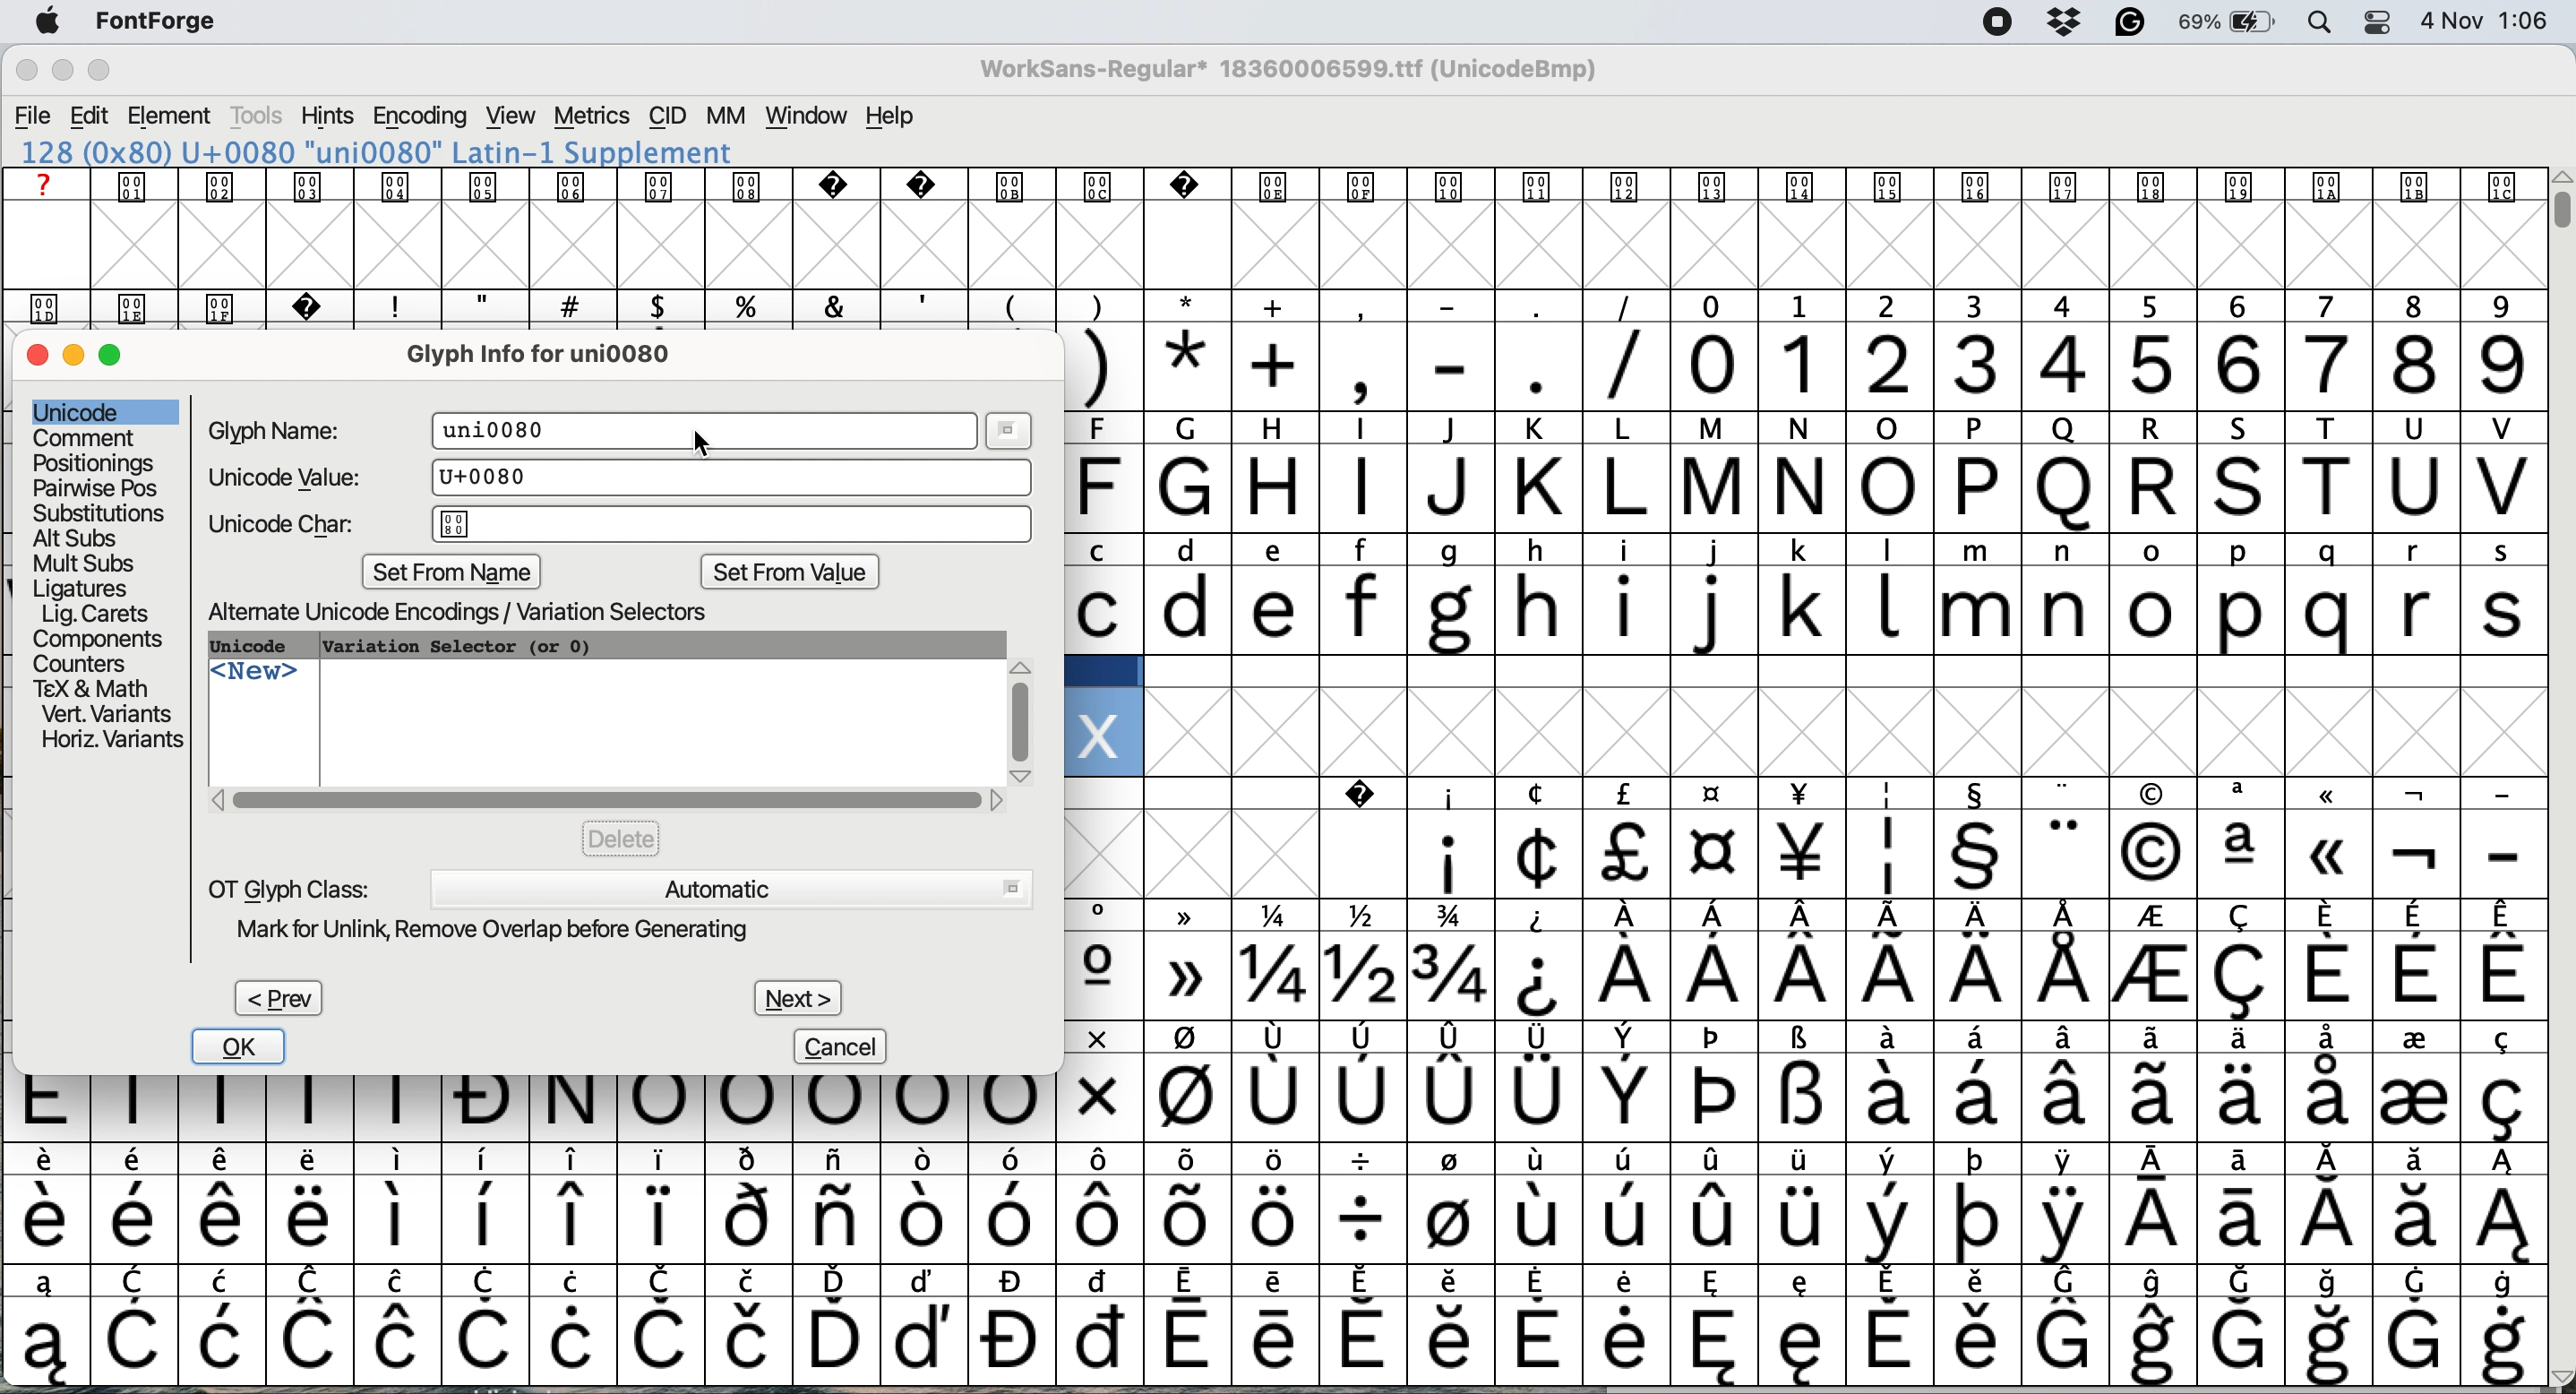 The image size is (2576, 1394). I want to click on components, so click(105, 638).